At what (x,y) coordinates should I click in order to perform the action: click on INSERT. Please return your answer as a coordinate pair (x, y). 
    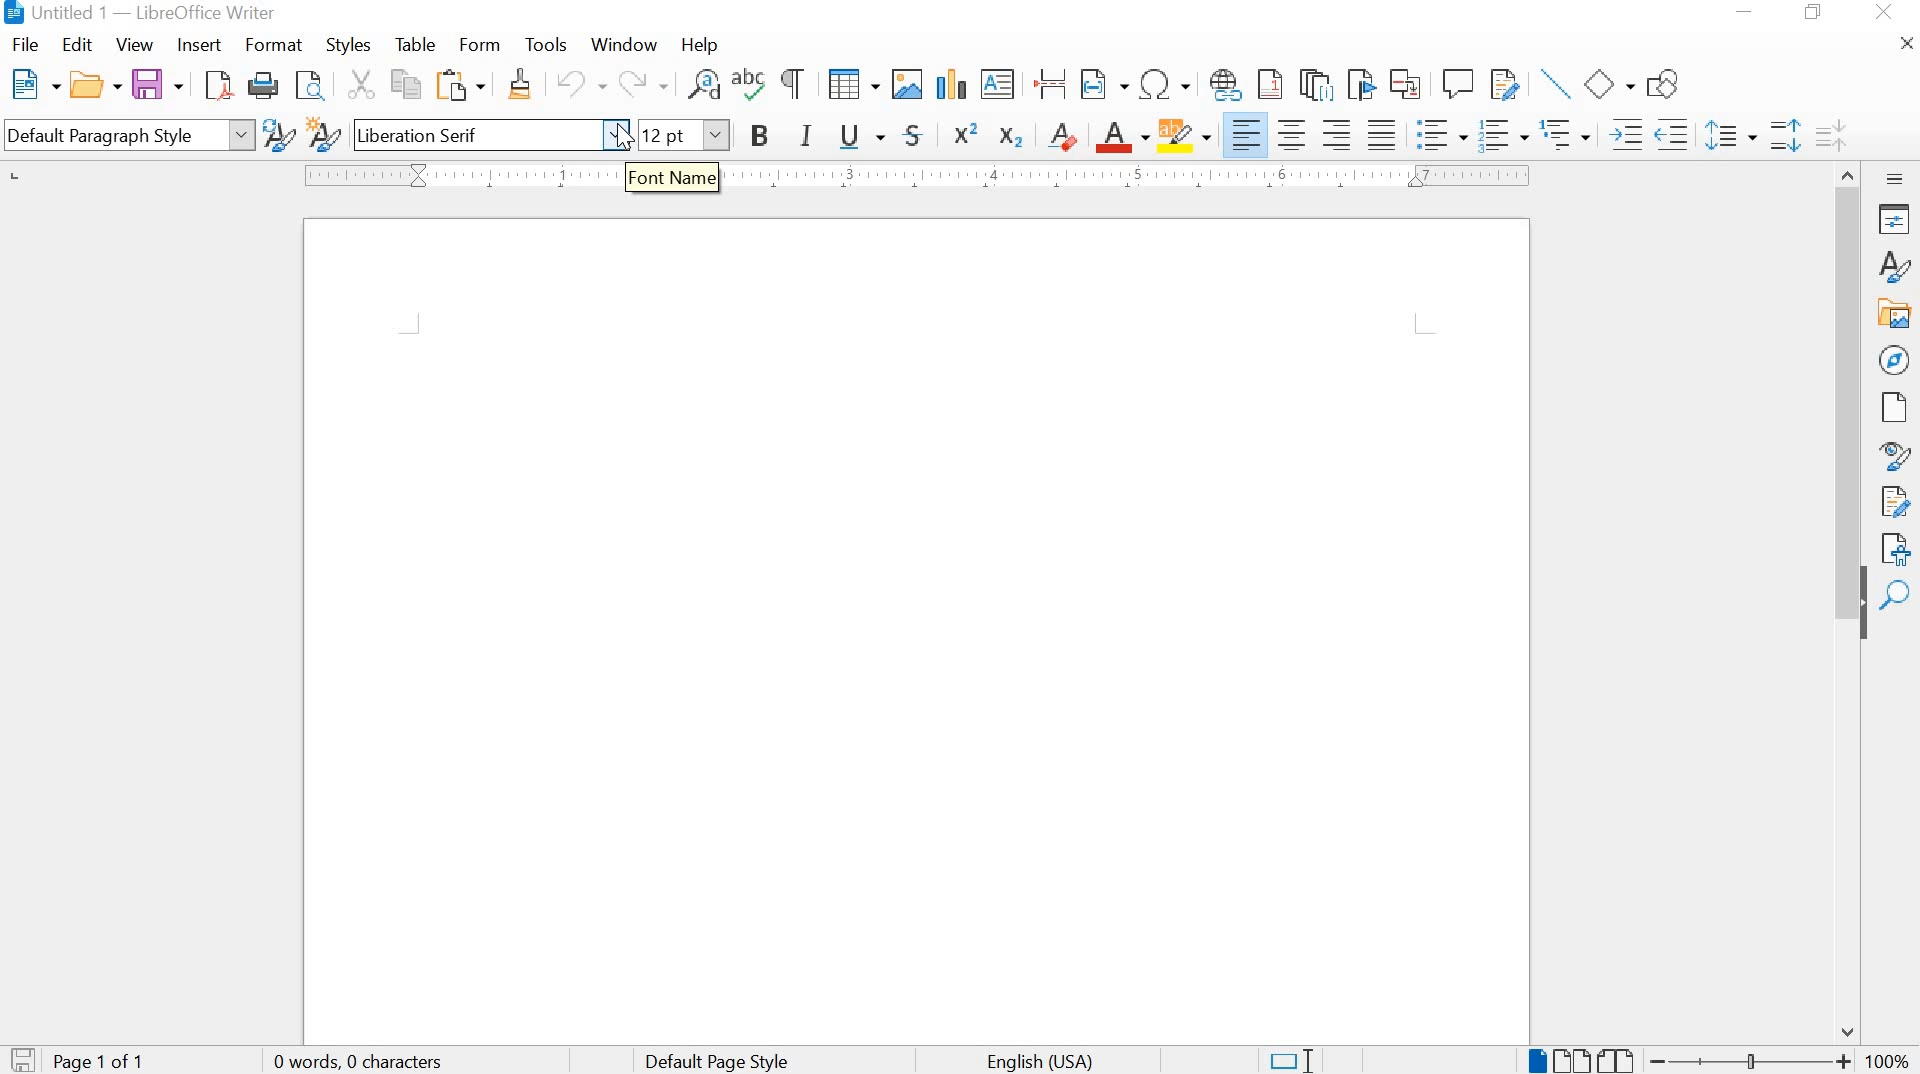
    Looking at the image, I should click on (196, 45).